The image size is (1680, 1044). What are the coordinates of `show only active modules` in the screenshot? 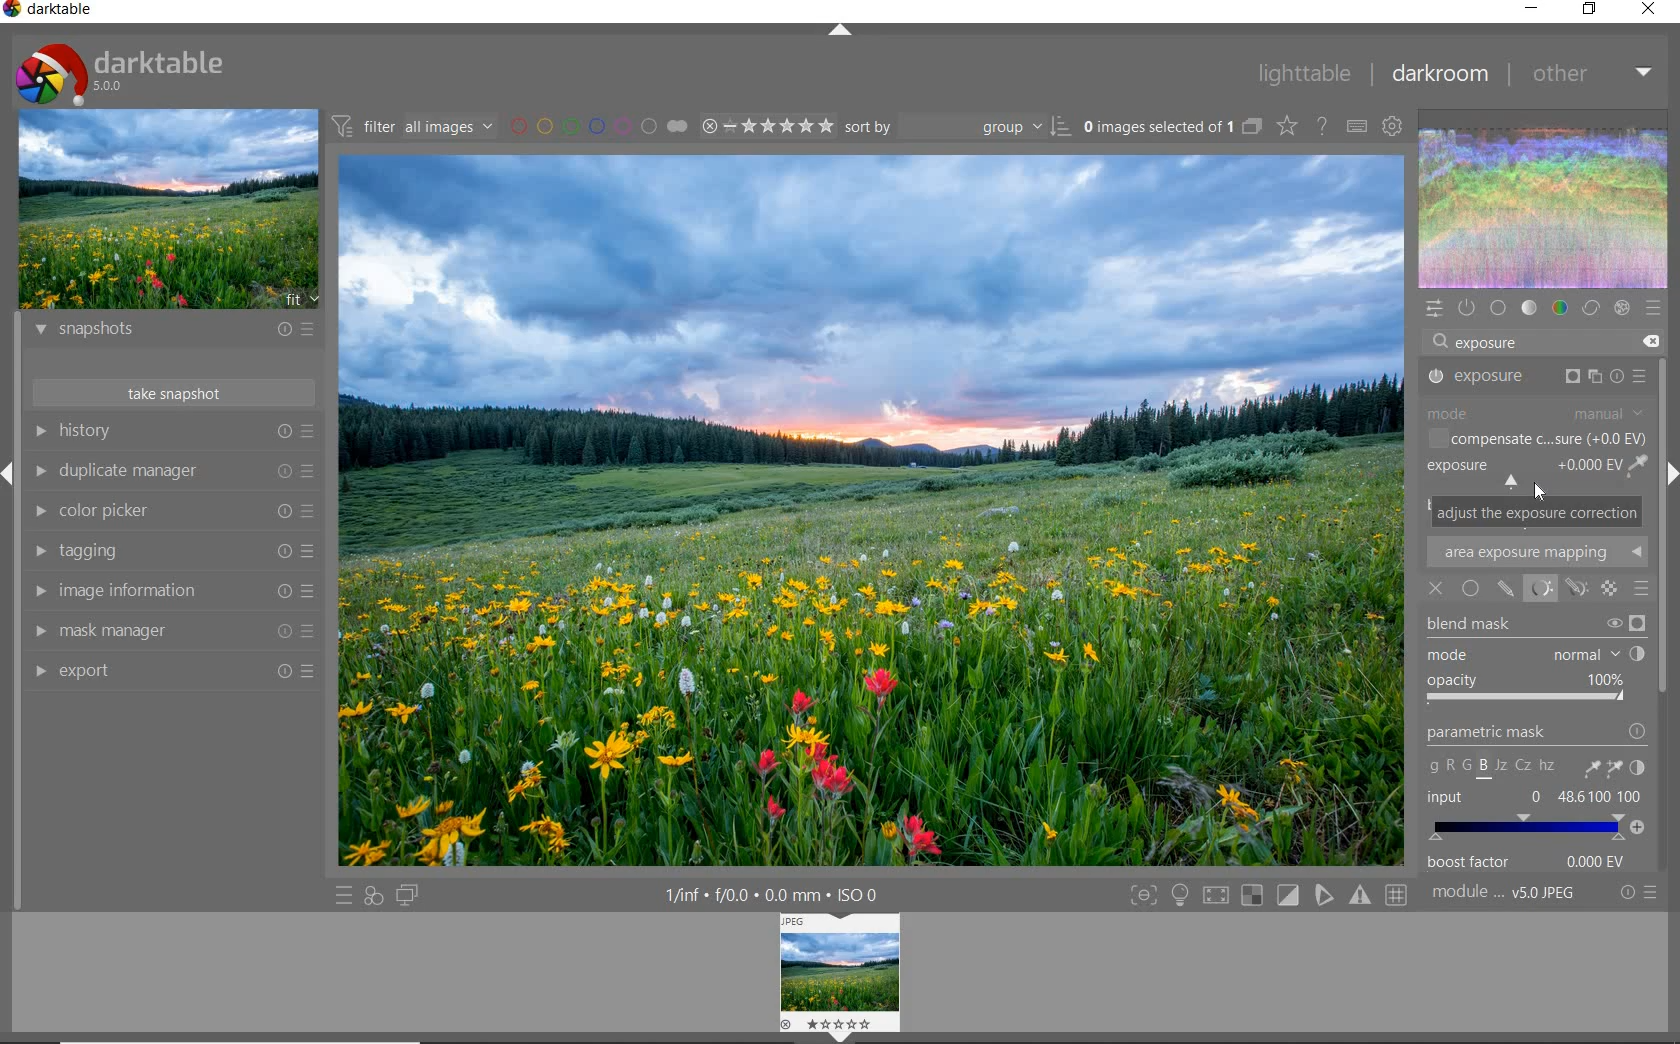 It's located at (1465, 308).